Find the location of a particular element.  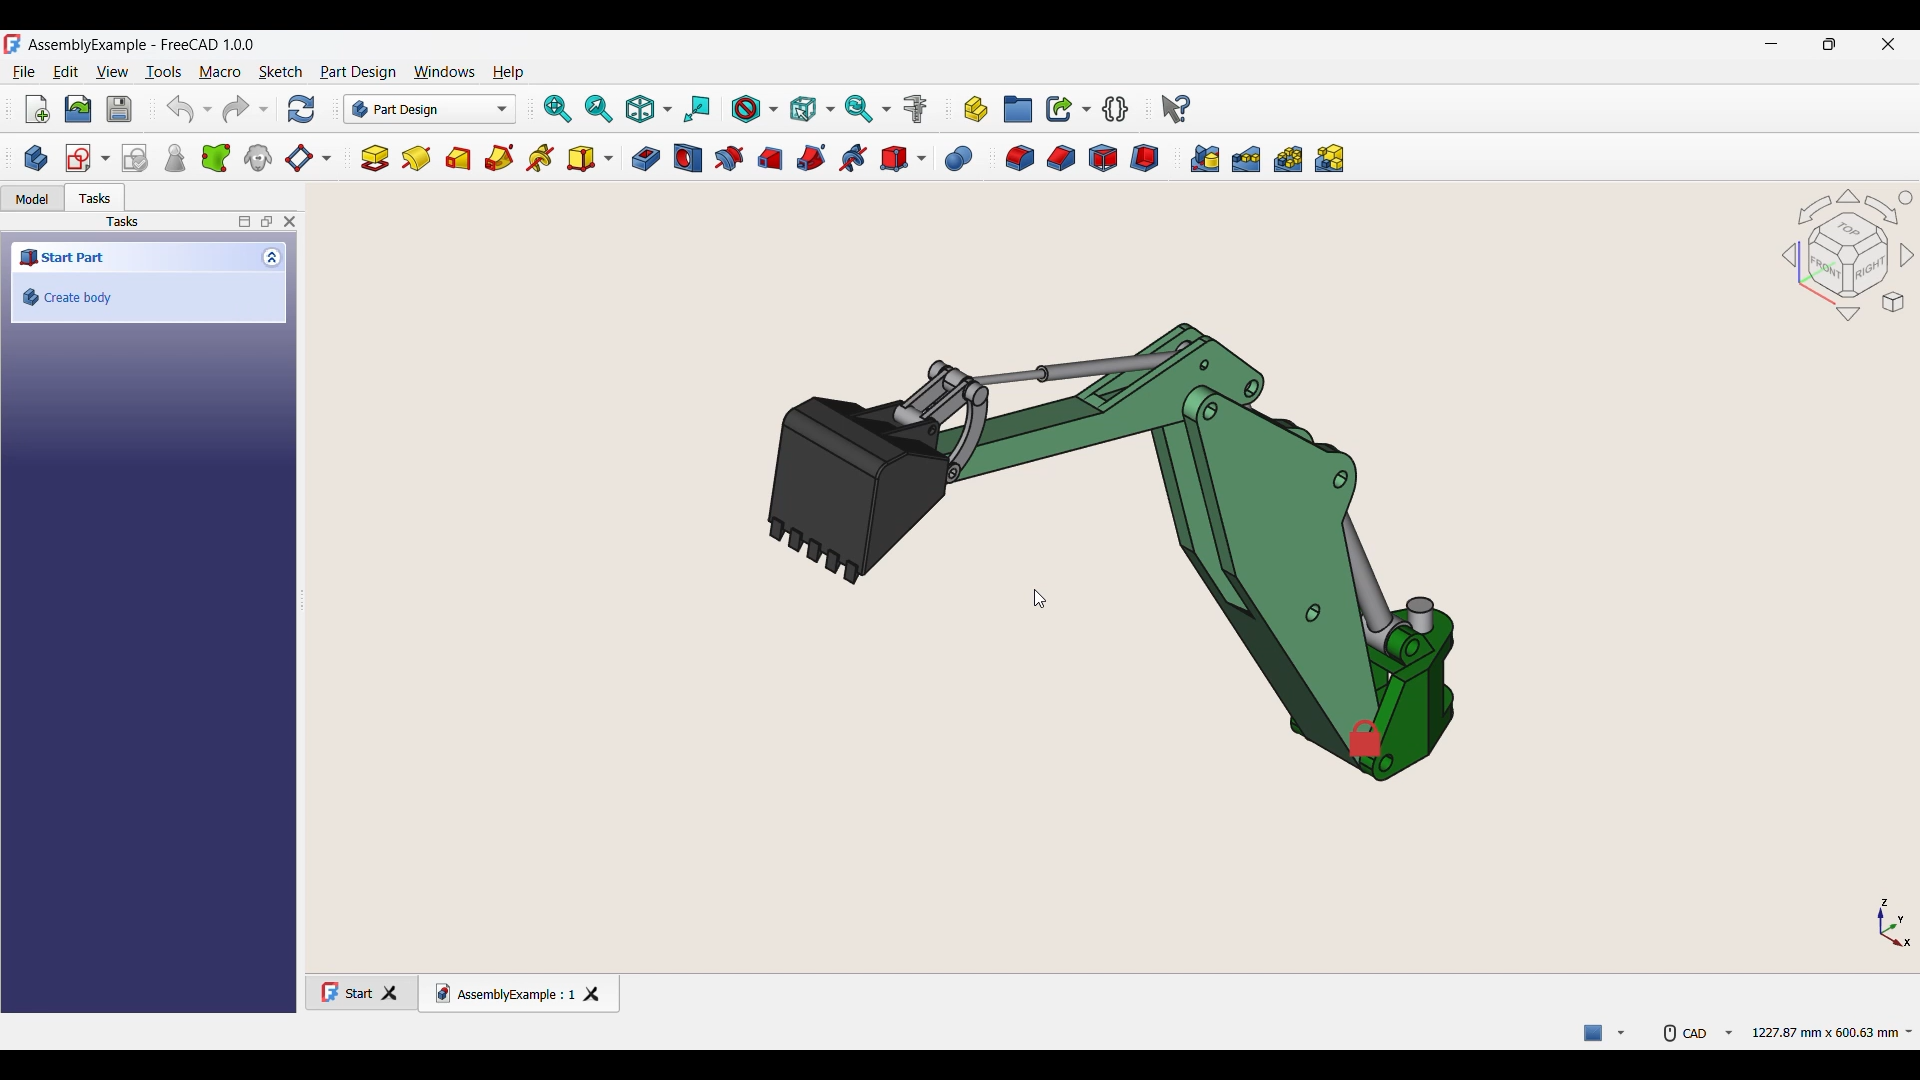

Close tab is located at coordinates (597, 992).